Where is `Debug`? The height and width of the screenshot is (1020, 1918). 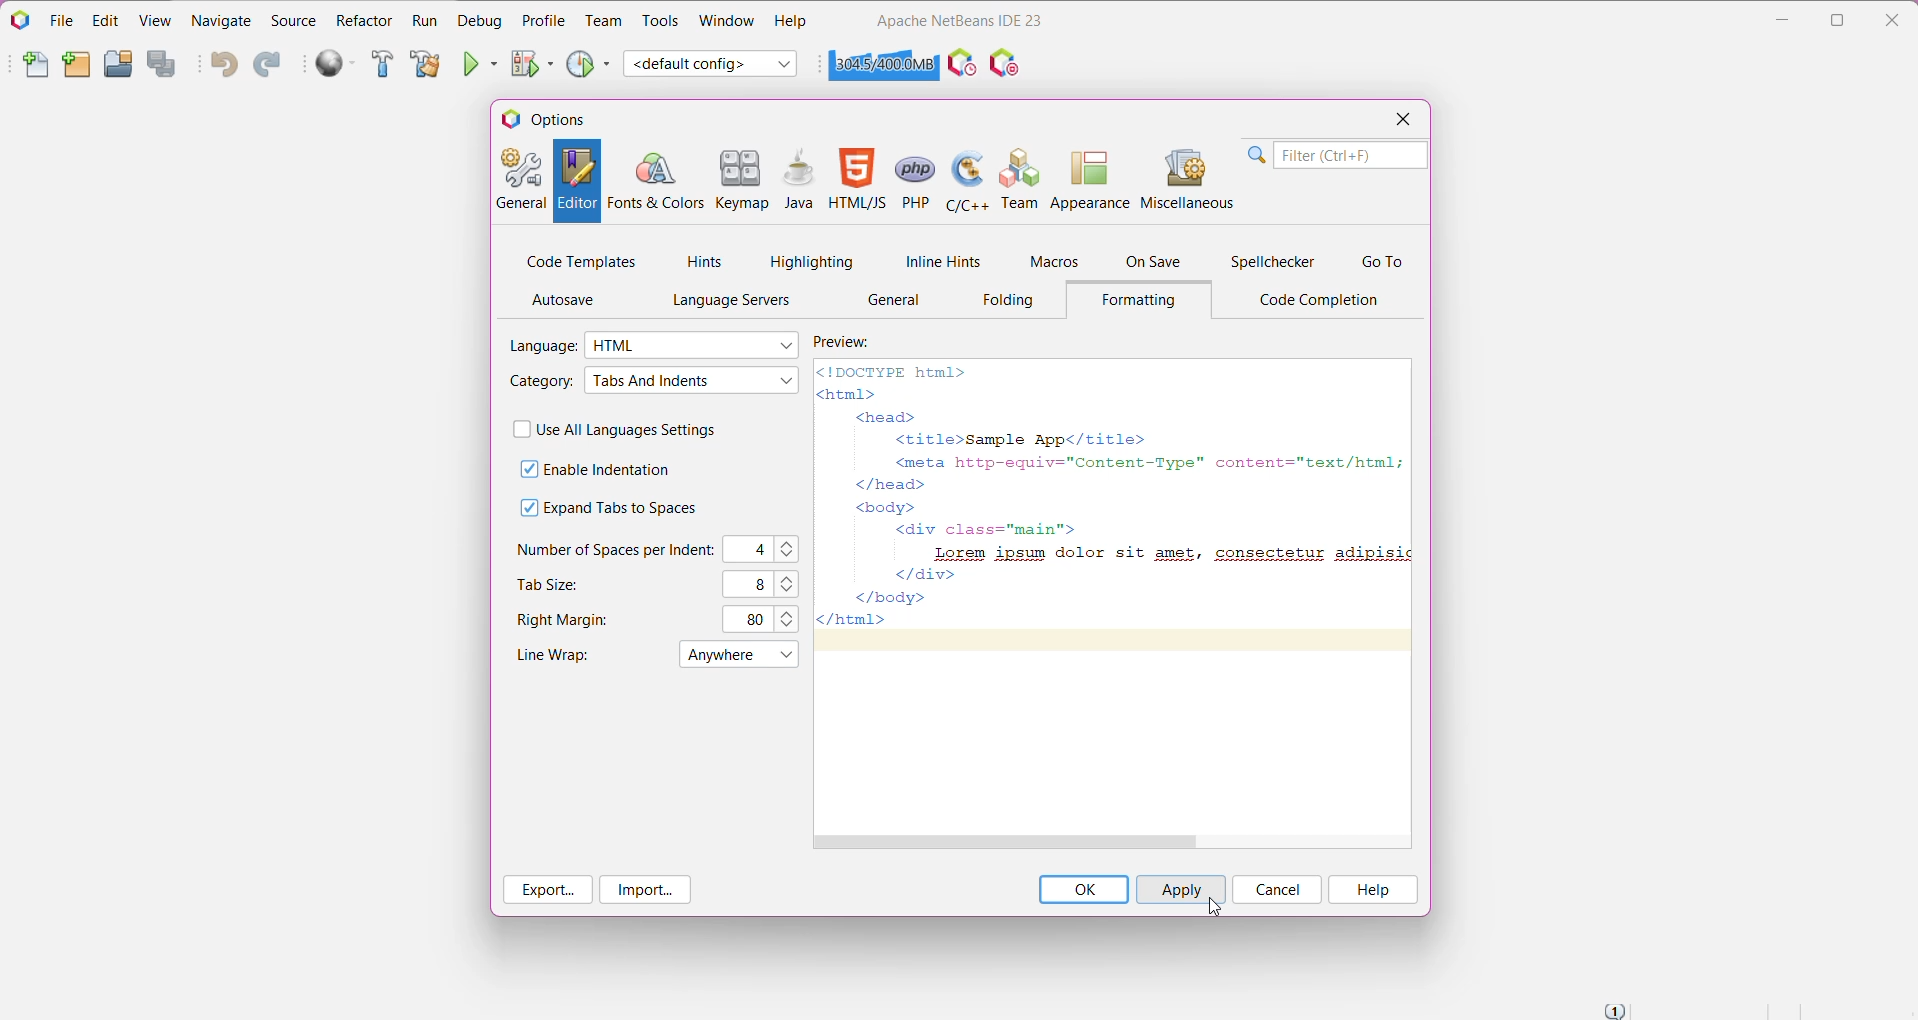
Debug is located at coordinates (478, 20).